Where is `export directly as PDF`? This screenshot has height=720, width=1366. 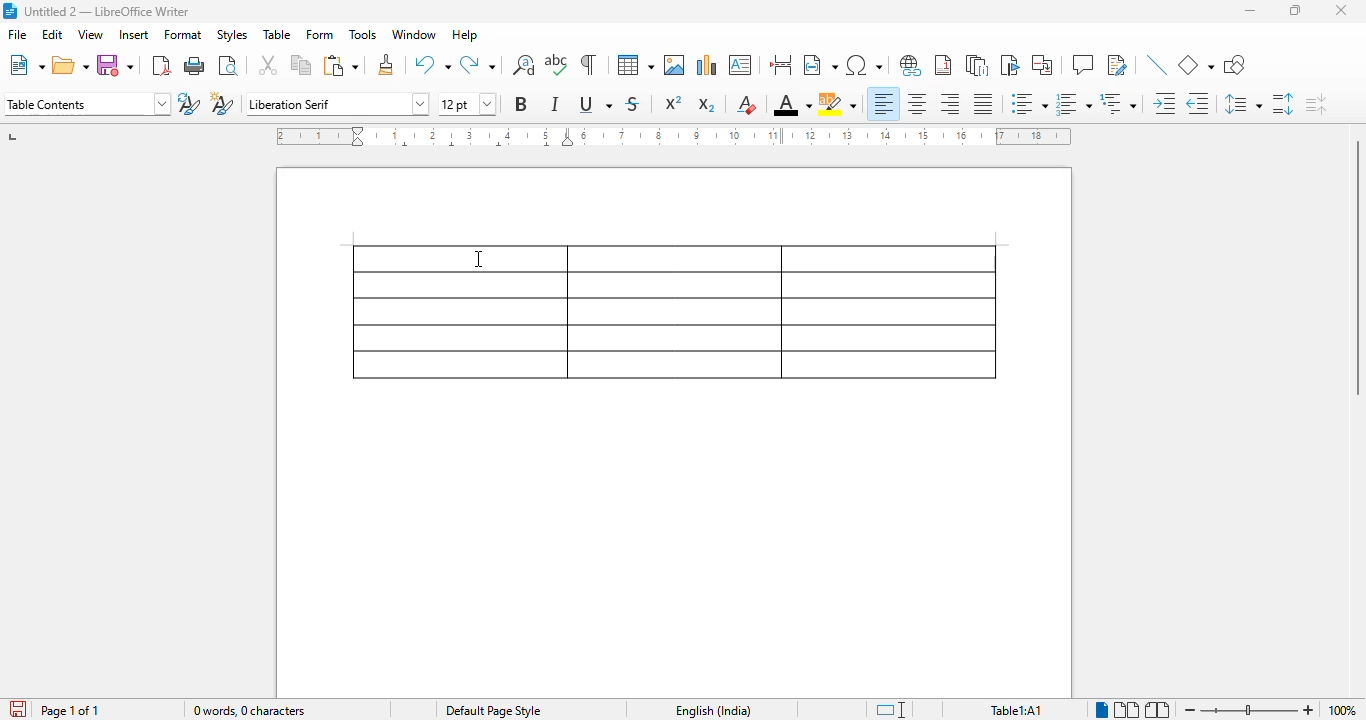 export directly as PDF is located at coordinates (161, 66).